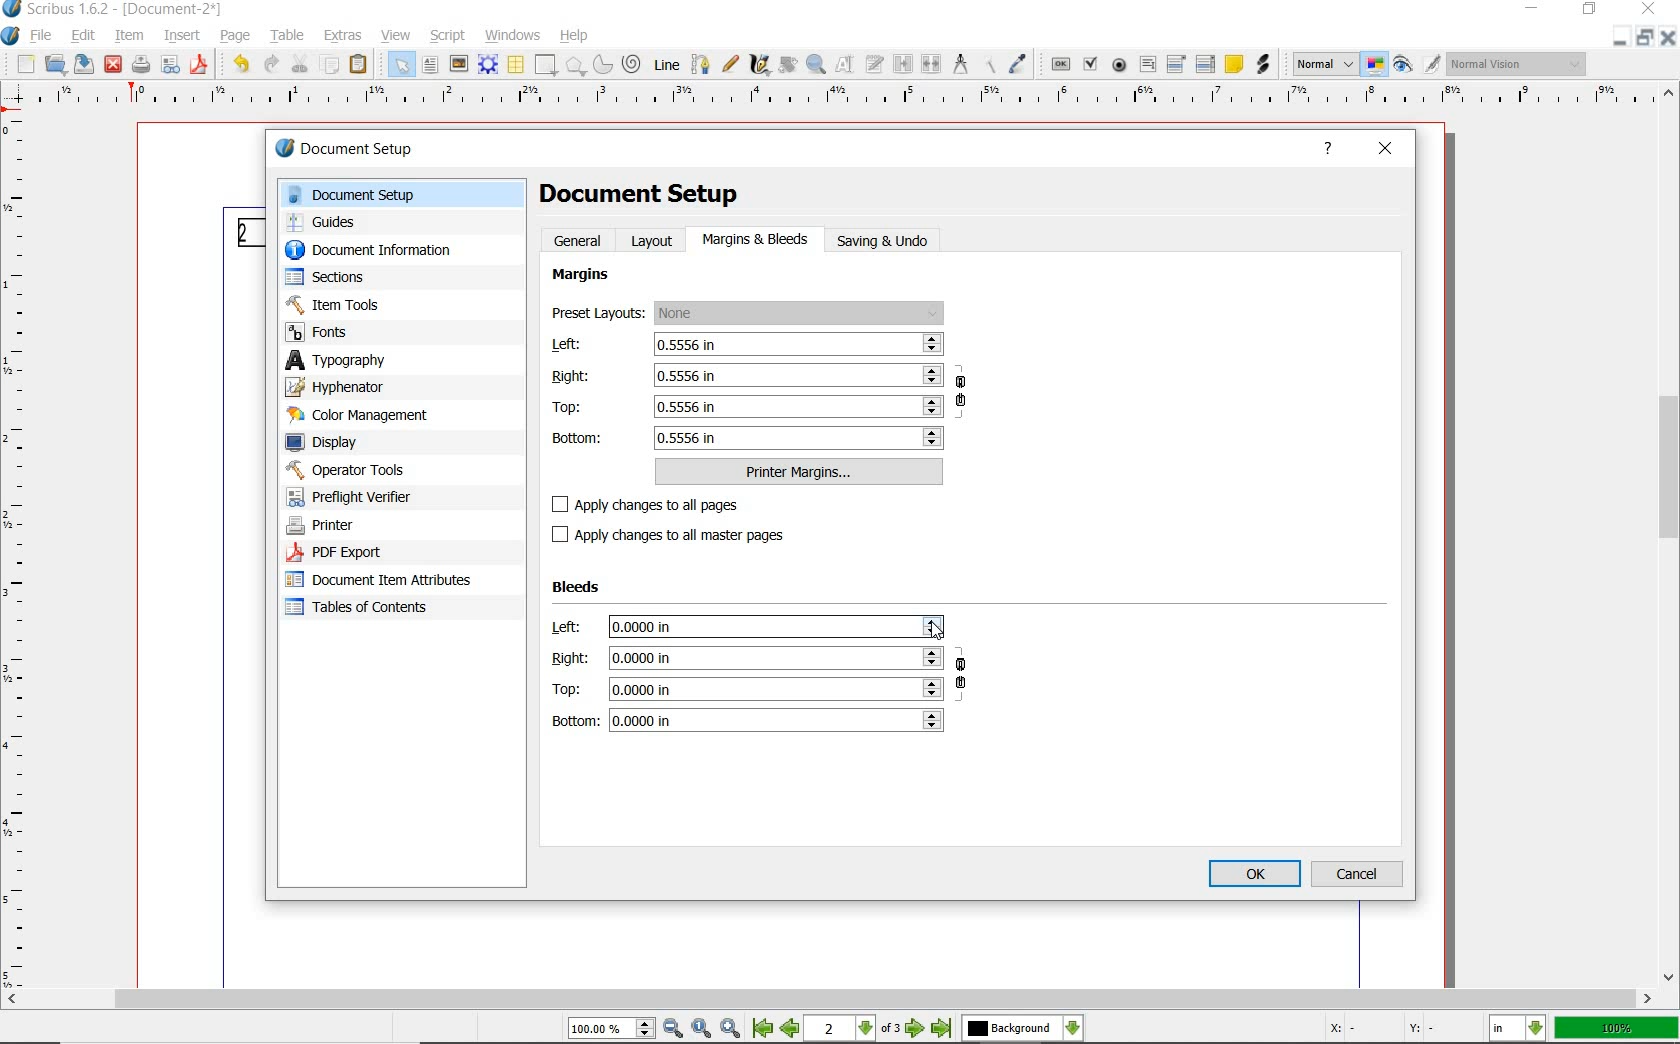 The width and height of the screenshot is (1680, 1044). I want to click on 2 of 3, so click(855, 1029).